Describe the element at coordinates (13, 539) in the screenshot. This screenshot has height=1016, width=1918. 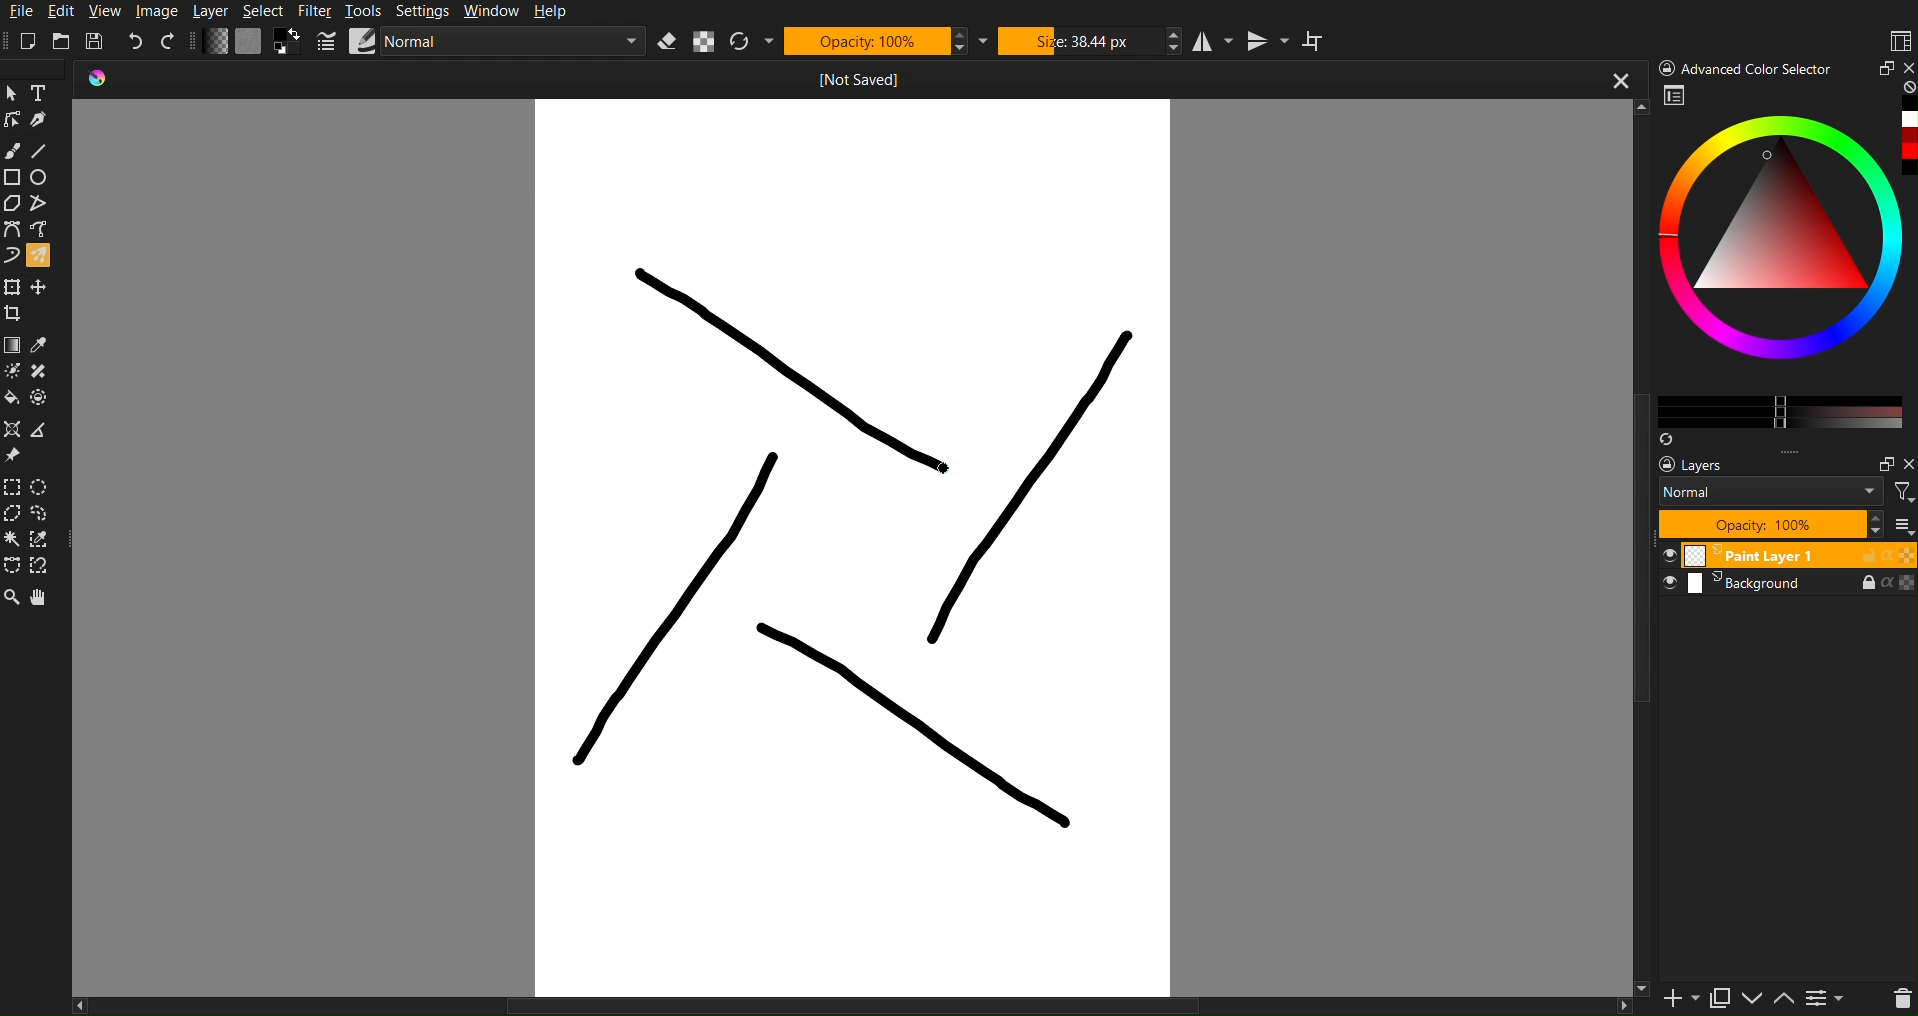
I see `Continous selection tool` at that location.